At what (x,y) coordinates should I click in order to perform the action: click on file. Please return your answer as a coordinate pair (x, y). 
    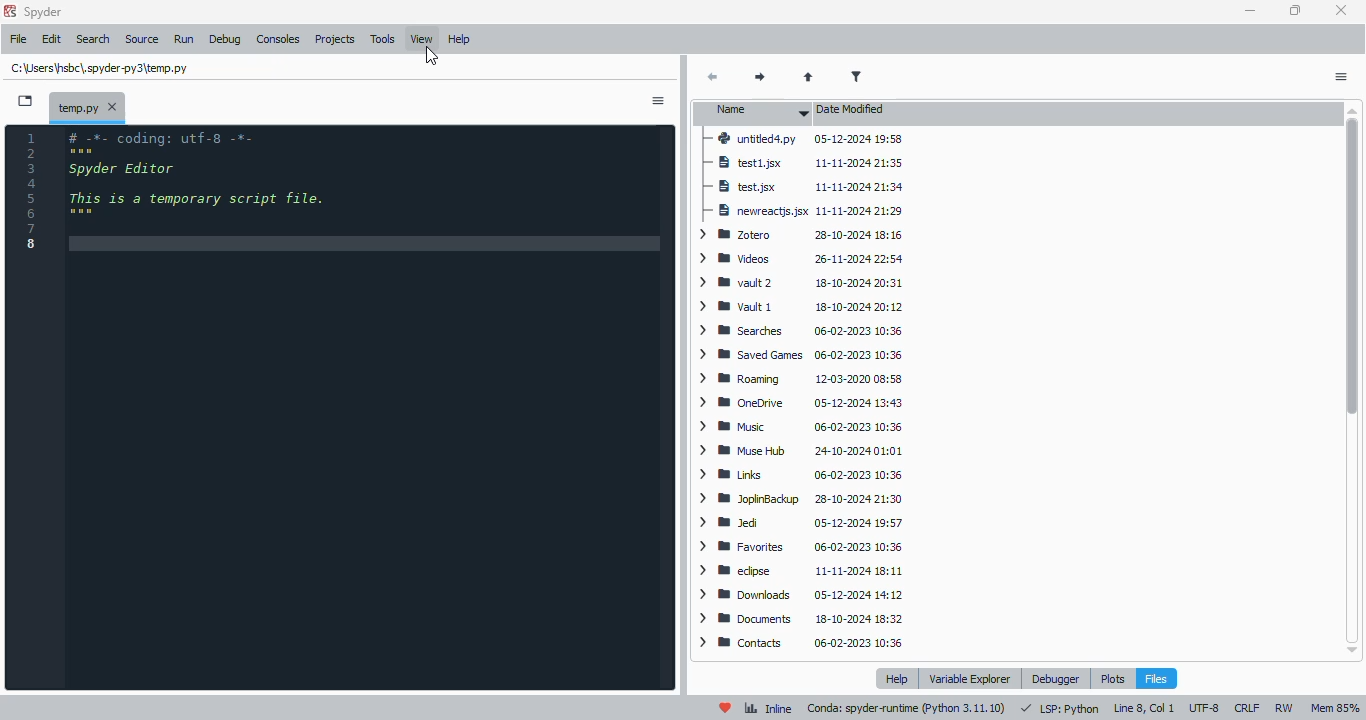
    Looking at the image, I should click on (20, 40).